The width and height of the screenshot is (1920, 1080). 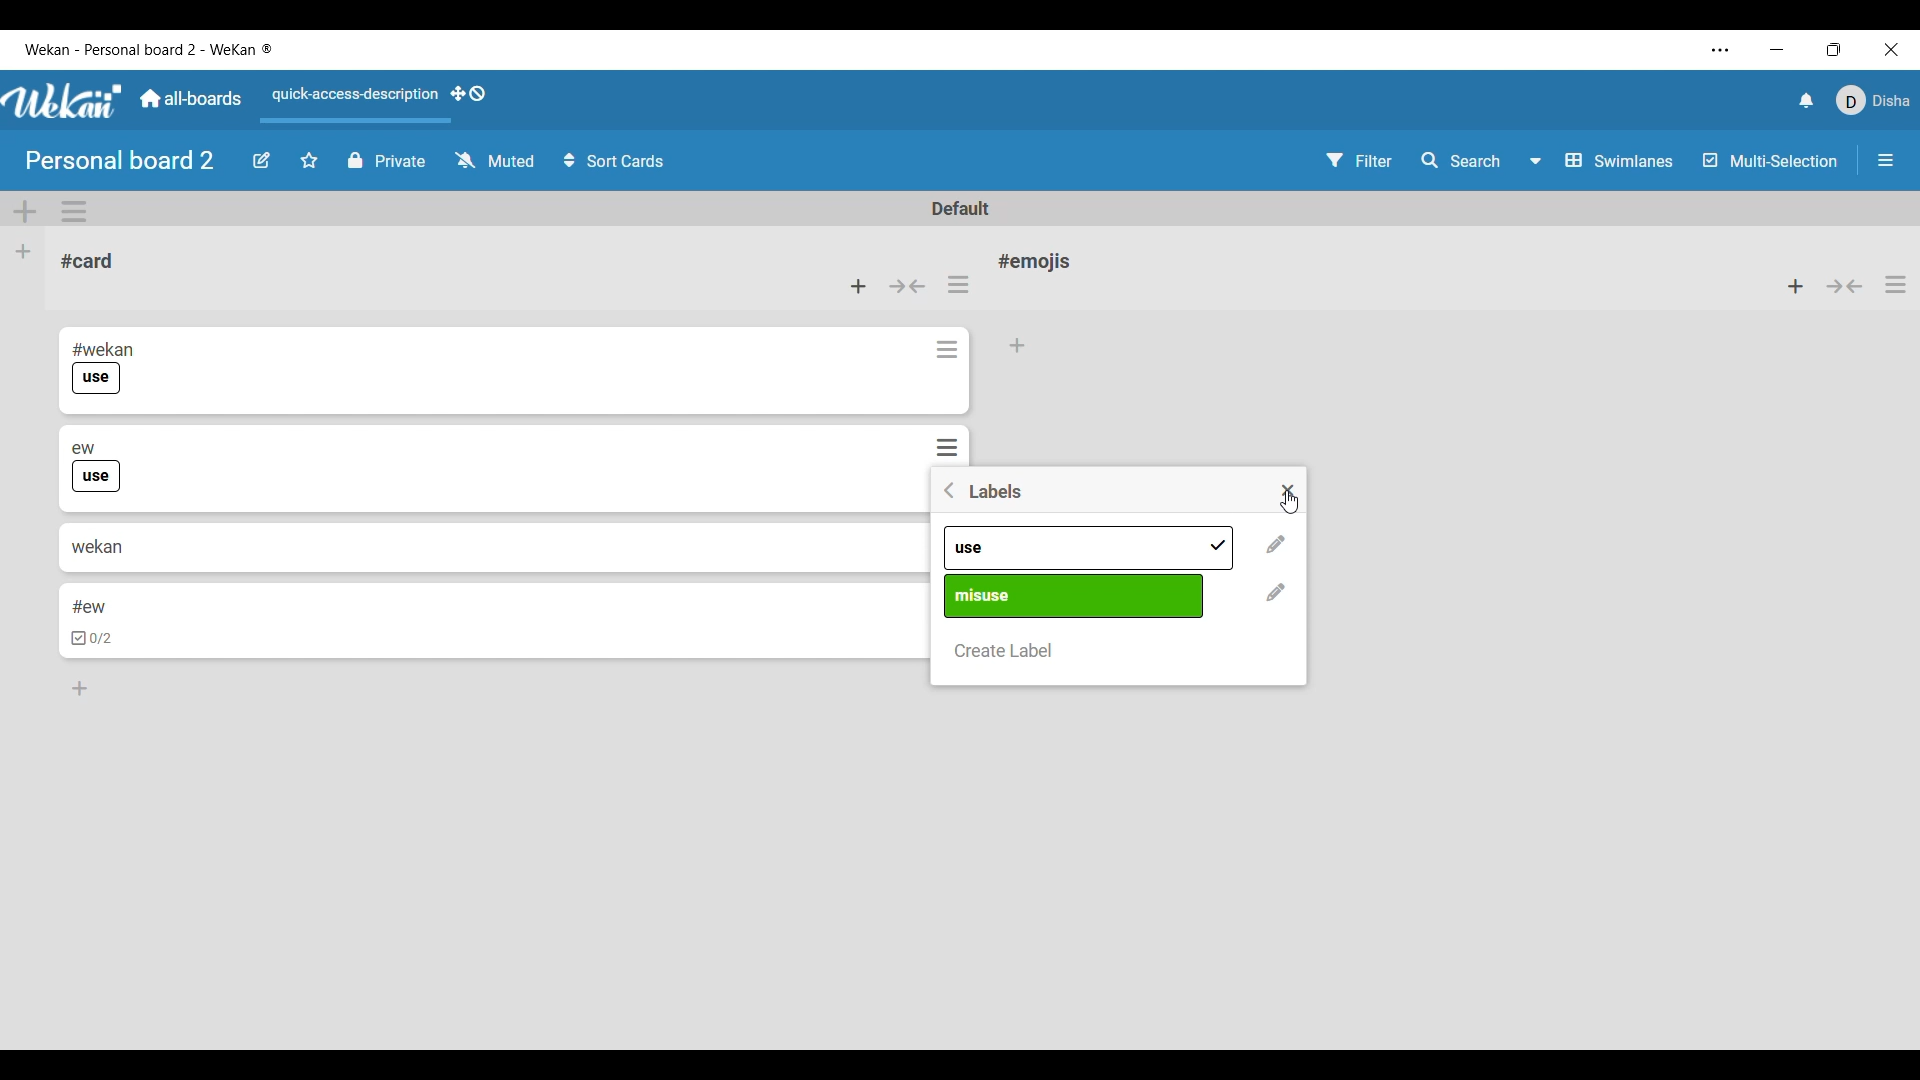 I want to click on Card actions for respective card, so click(x=950, y=349).